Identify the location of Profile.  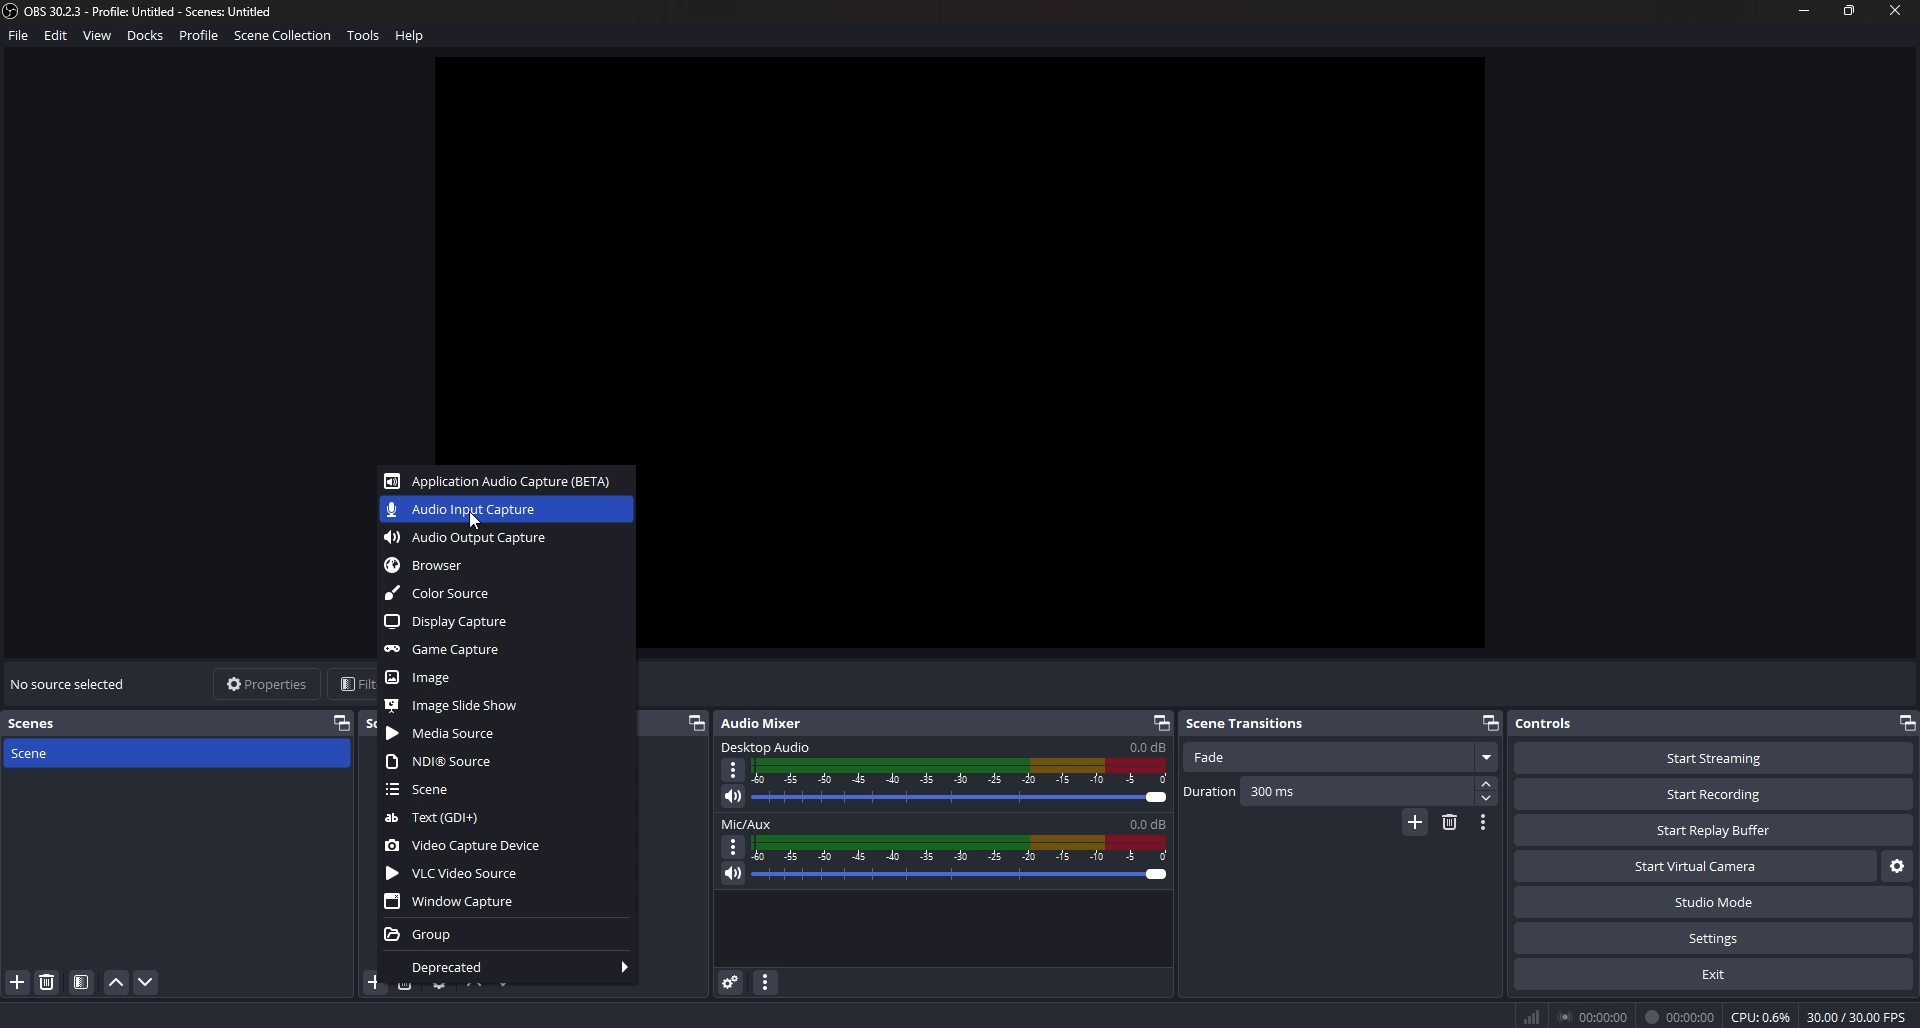
(200, 37).